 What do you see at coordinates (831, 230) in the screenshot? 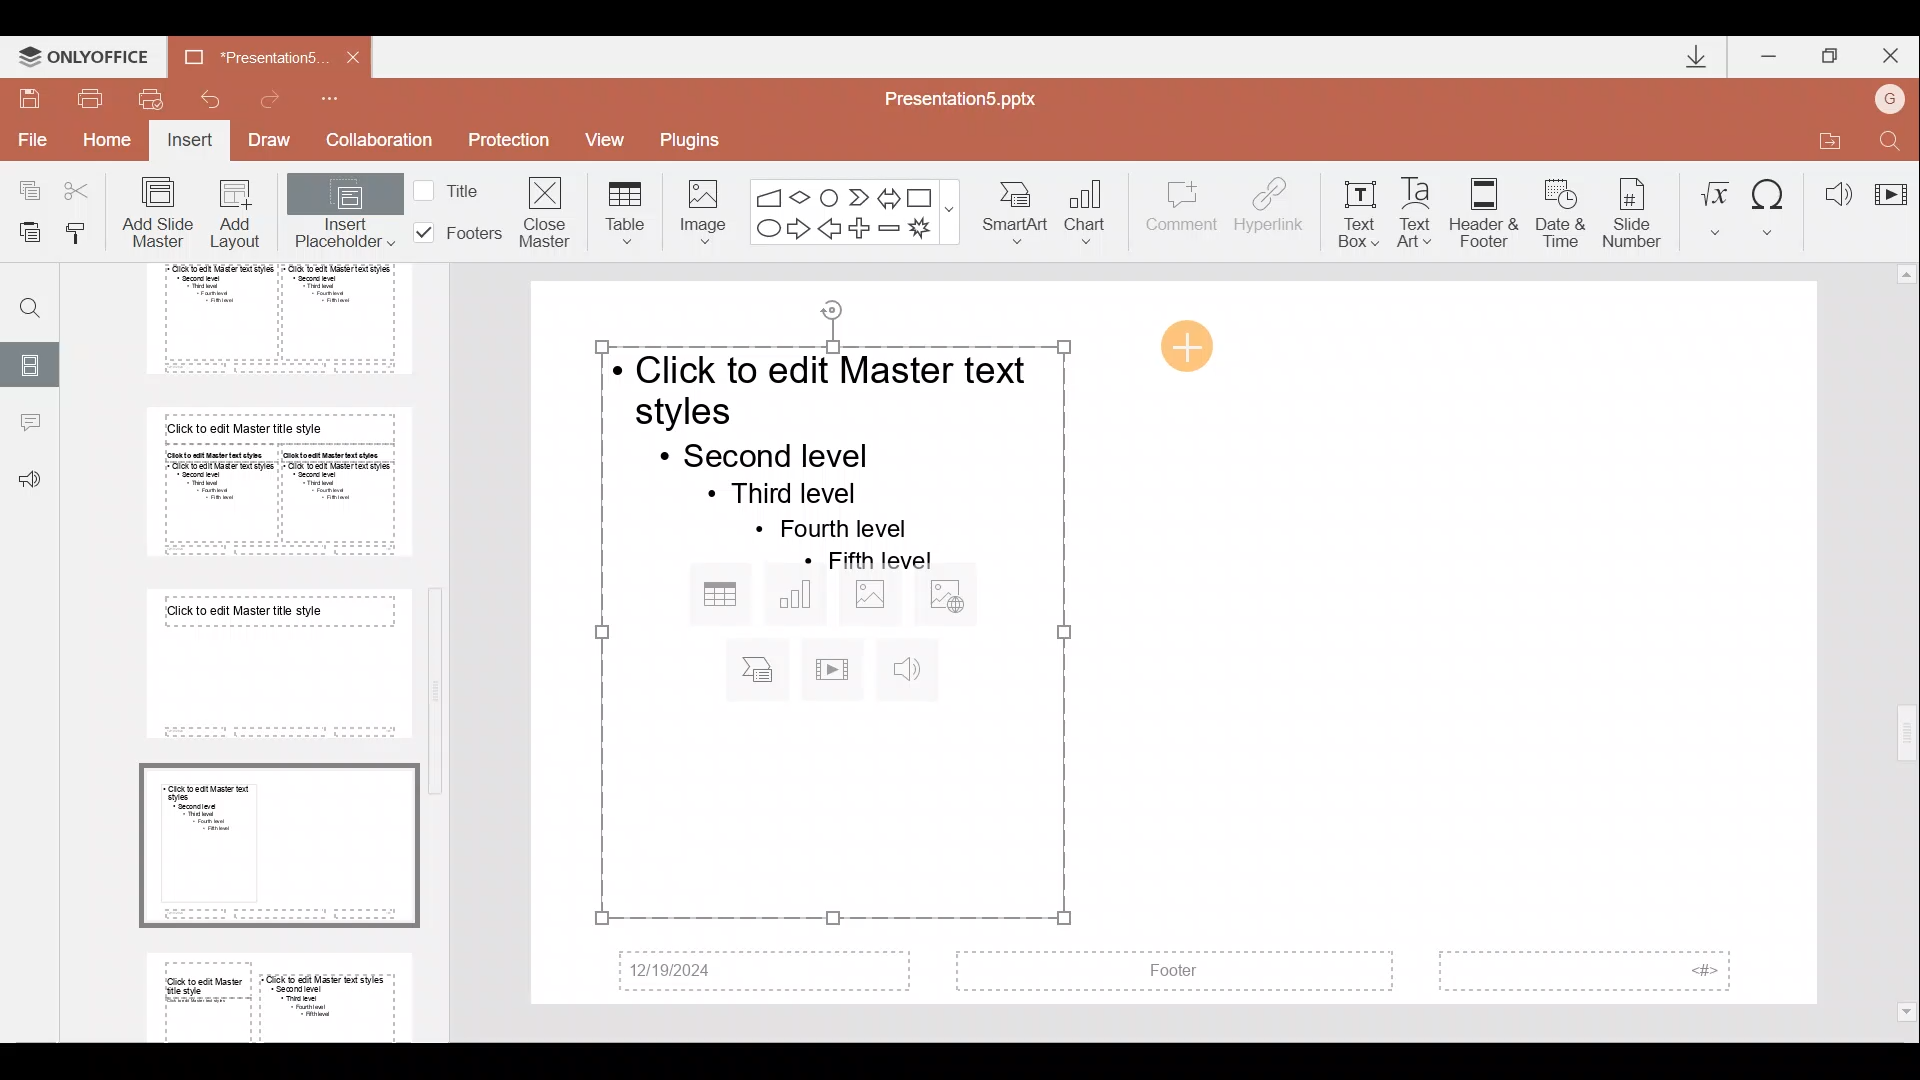
I see `Left arrow` at bounding box center [831, 230].